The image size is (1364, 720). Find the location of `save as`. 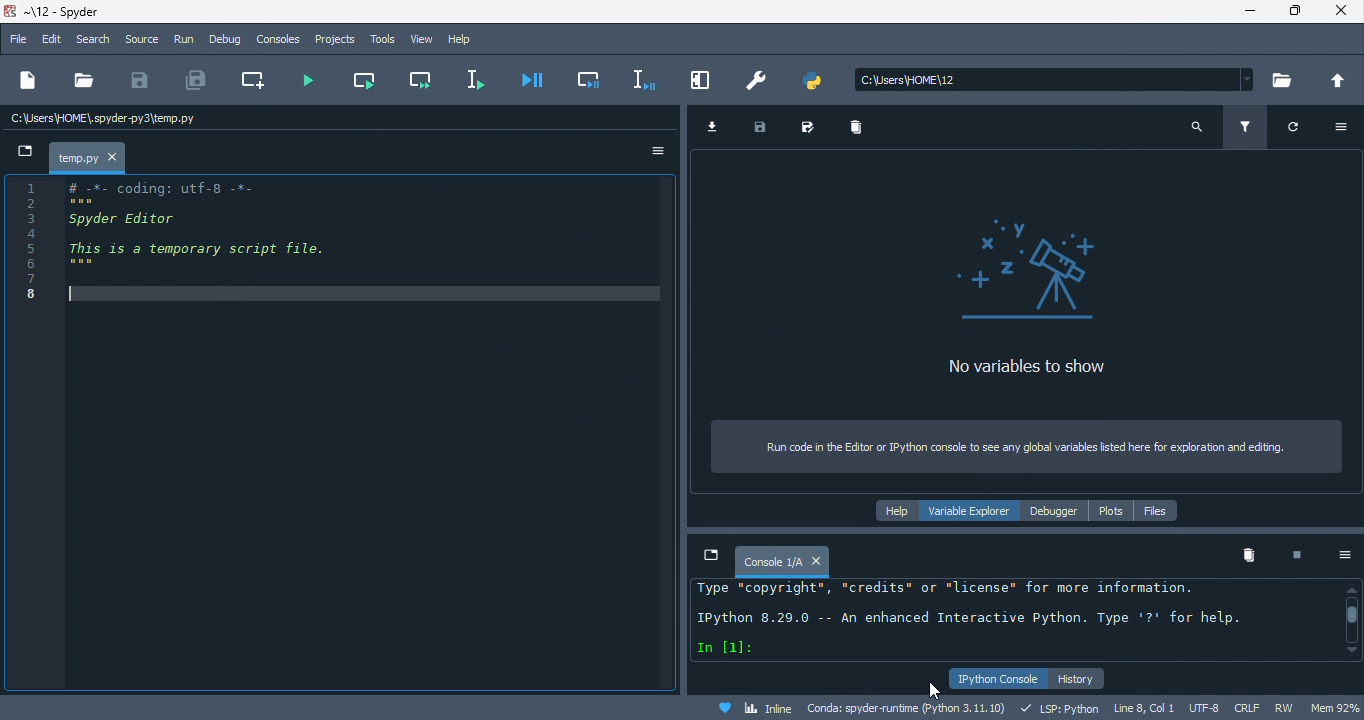

save as is located at coordinates (812, 129).